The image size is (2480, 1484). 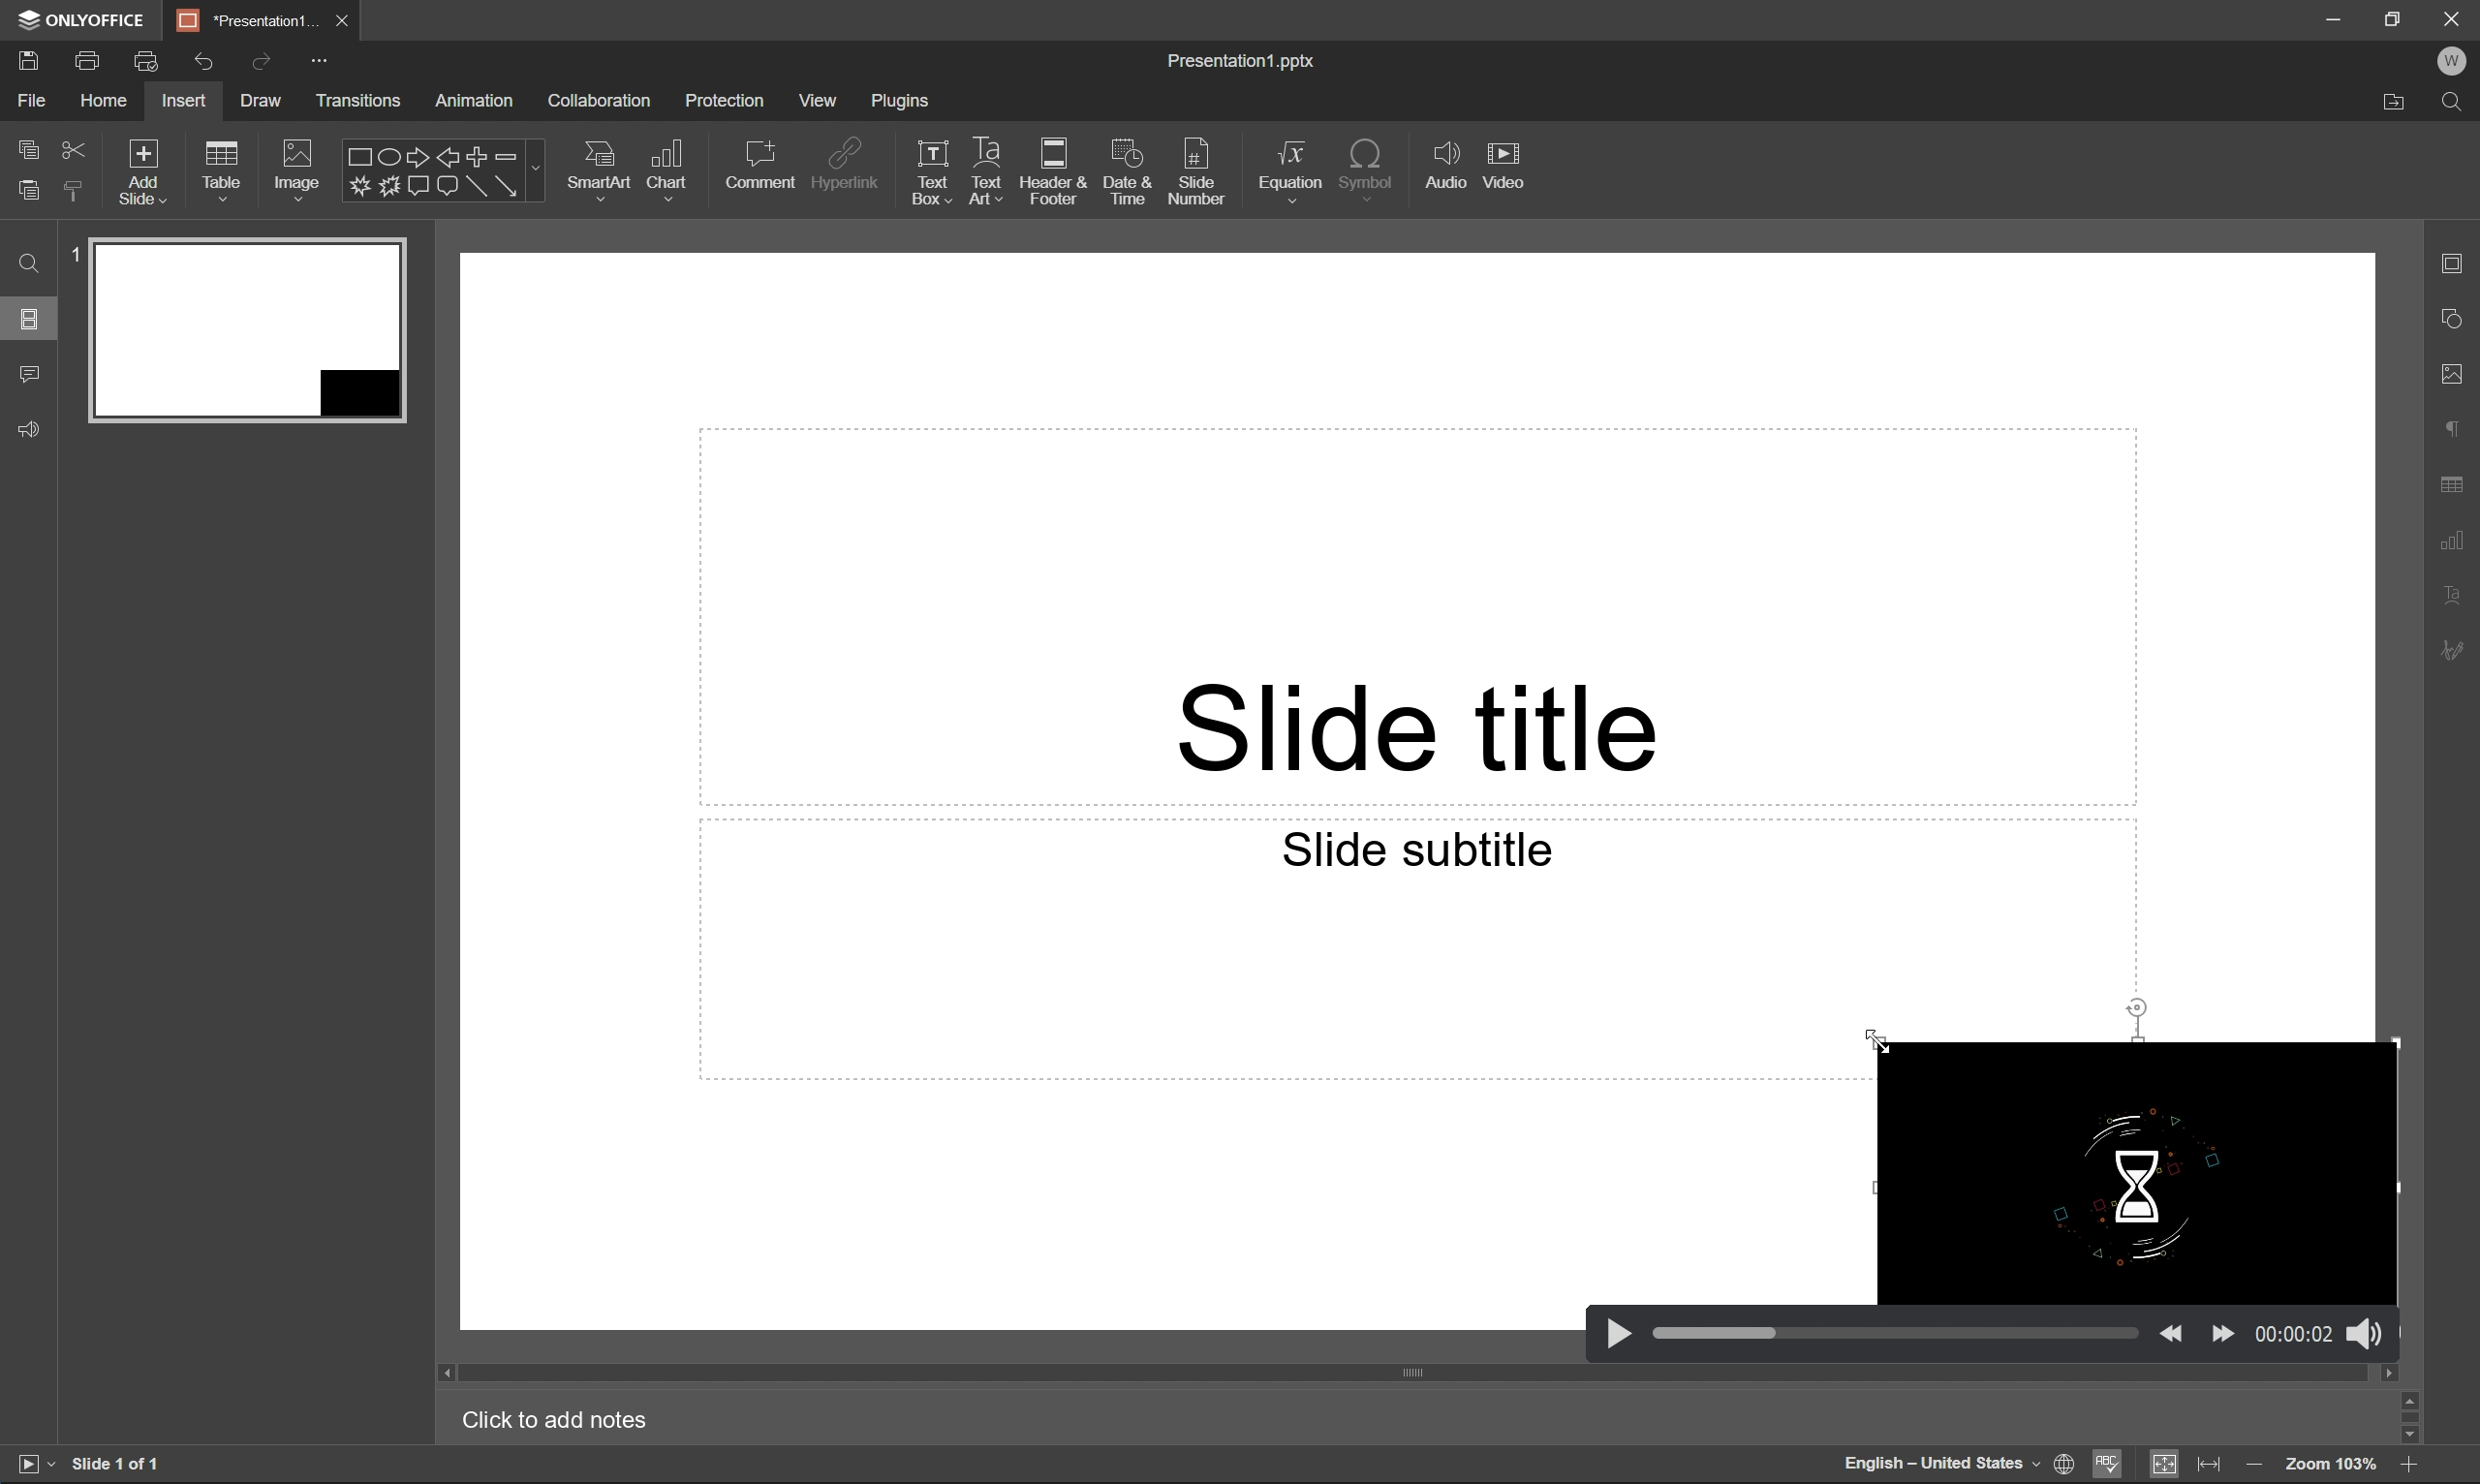 What do you see at coordinates (1418, 844) in the screenshot?
I see `Slide subtitle` at bounding box center [1418, 844].